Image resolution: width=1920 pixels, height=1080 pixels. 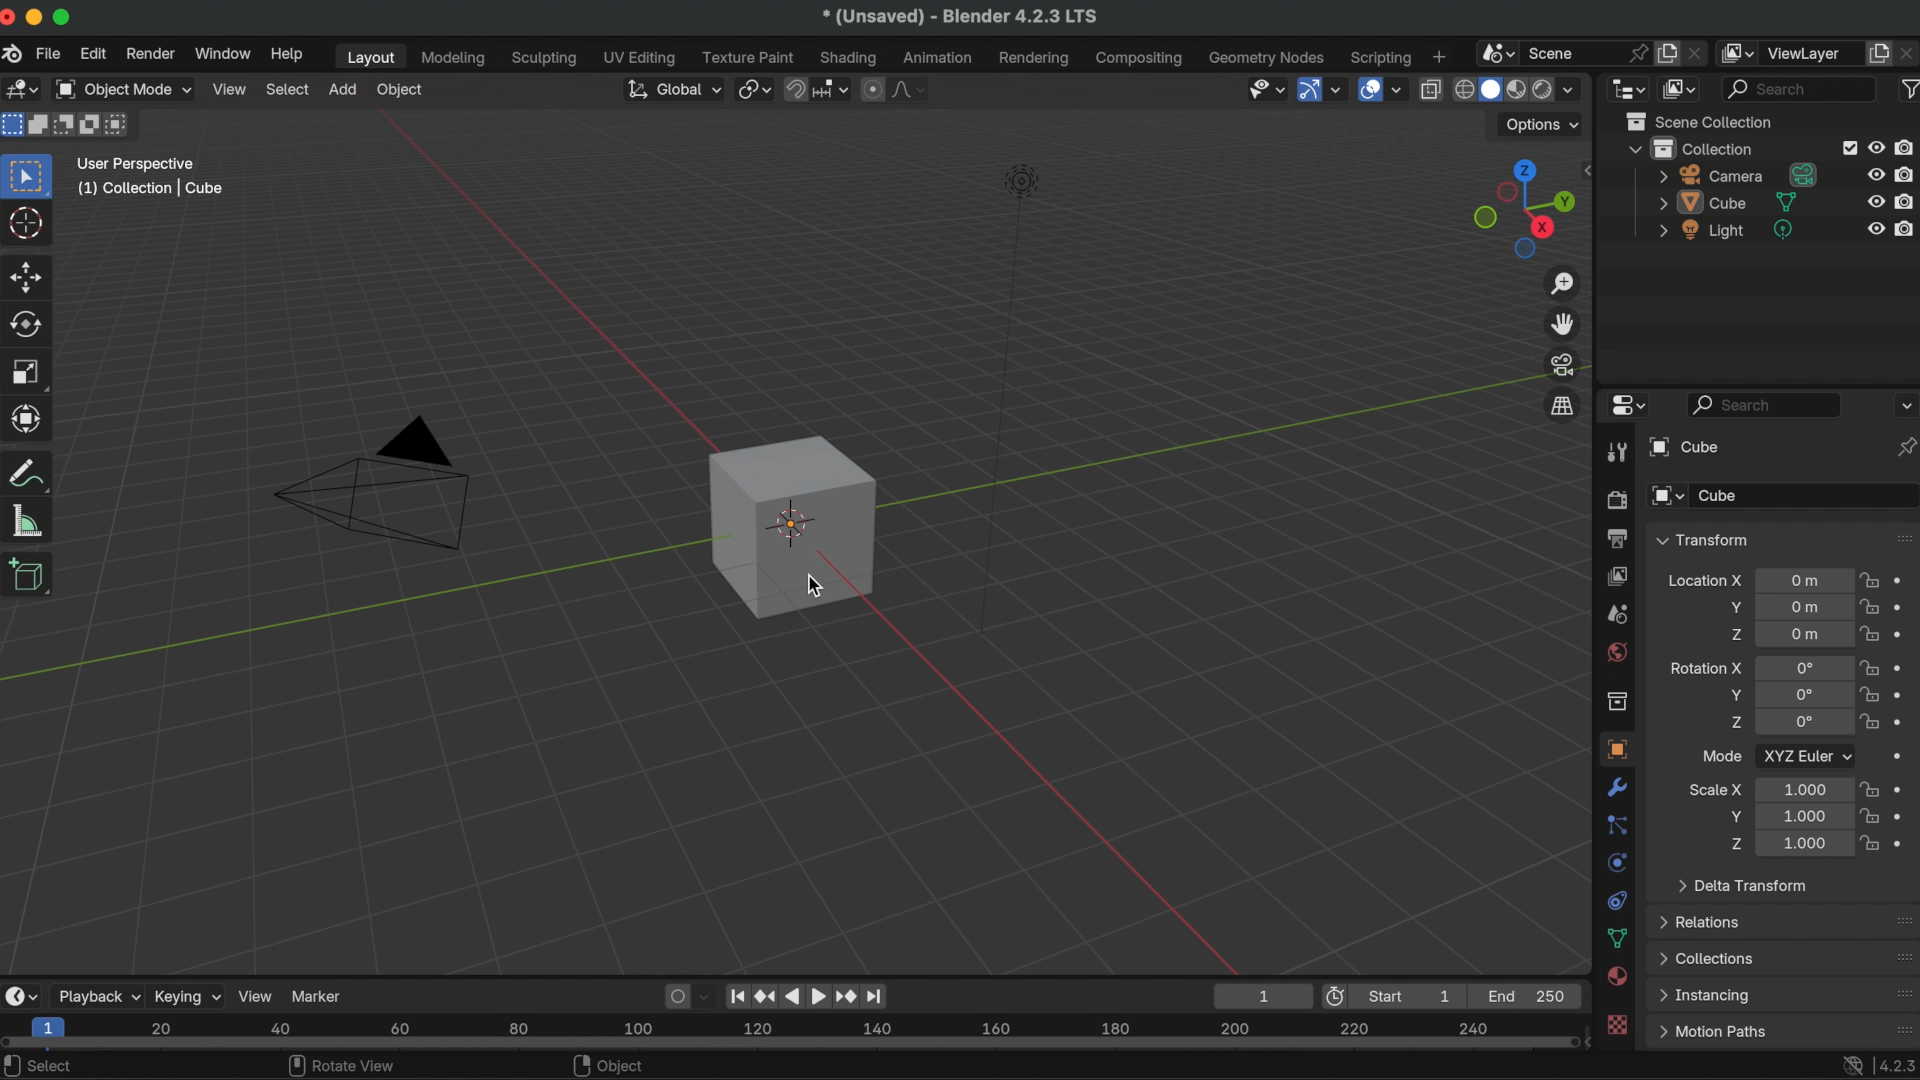 I want to click on side bar settings, so click(x=1591, y=168).